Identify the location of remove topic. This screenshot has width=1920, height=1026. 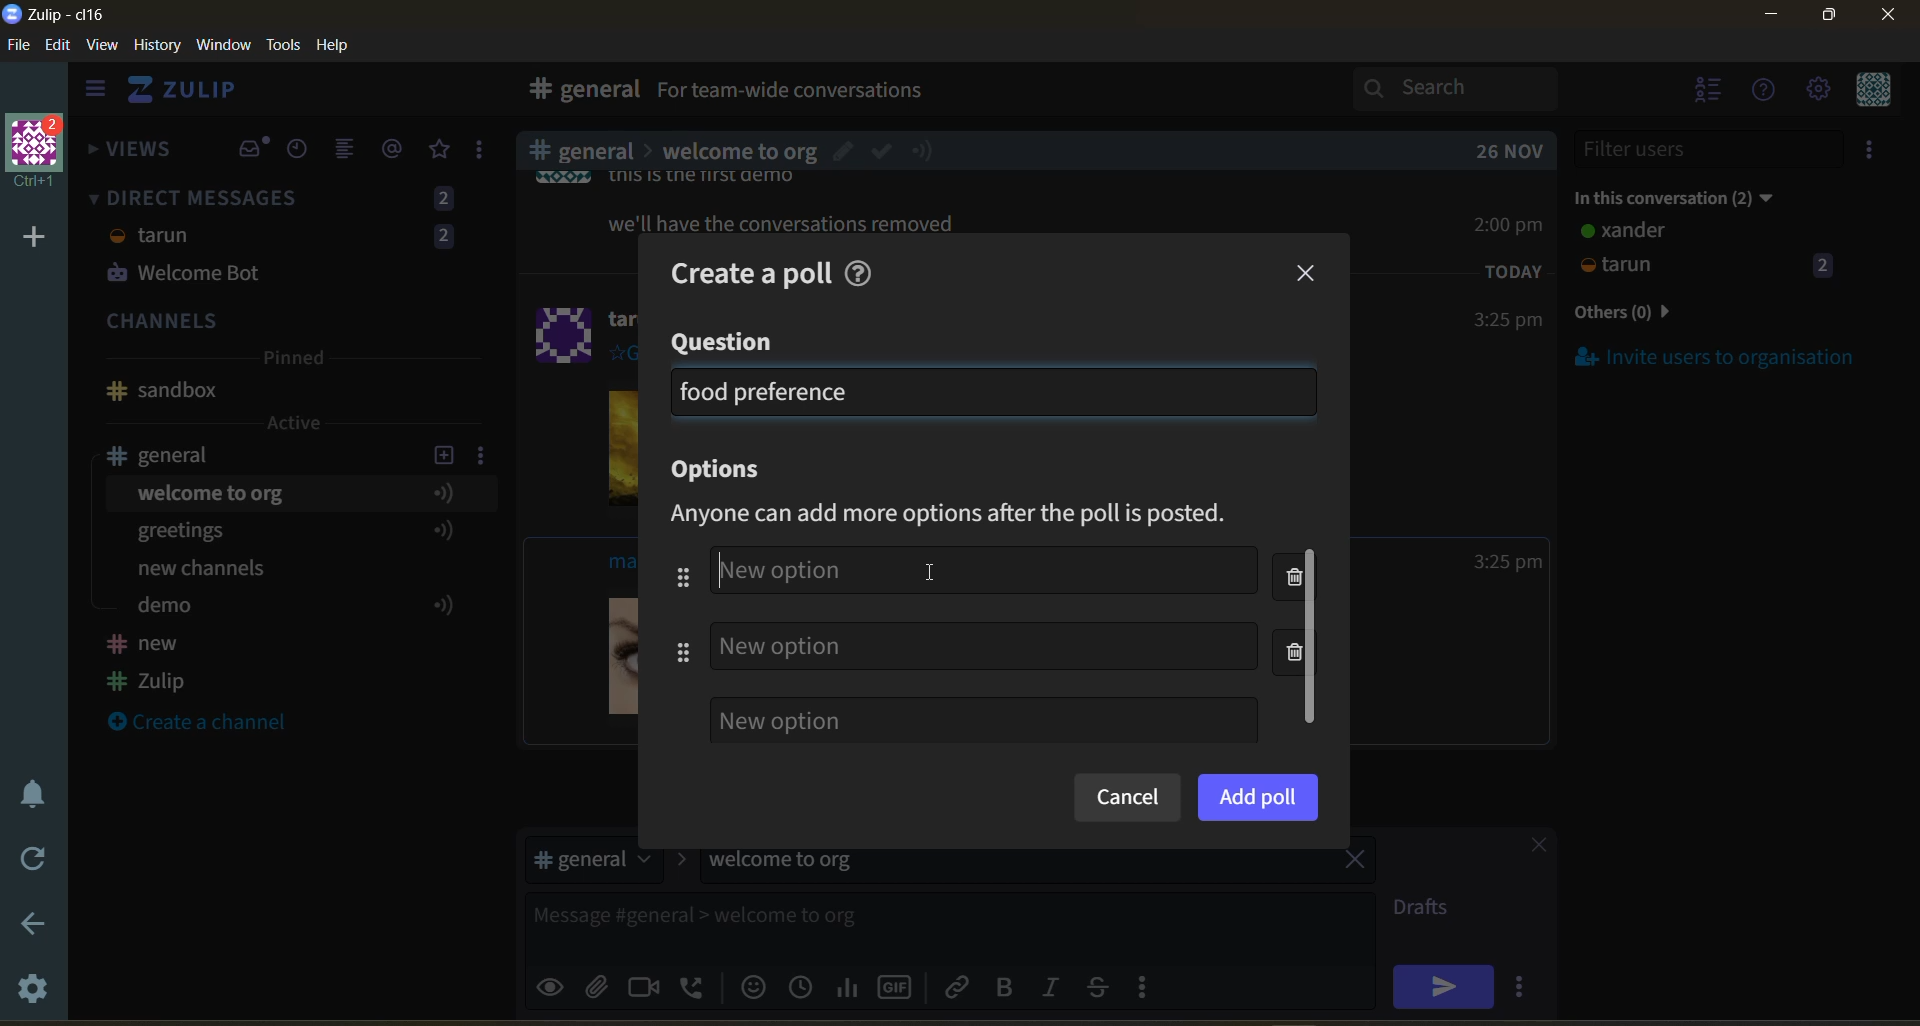
(1355, 862).